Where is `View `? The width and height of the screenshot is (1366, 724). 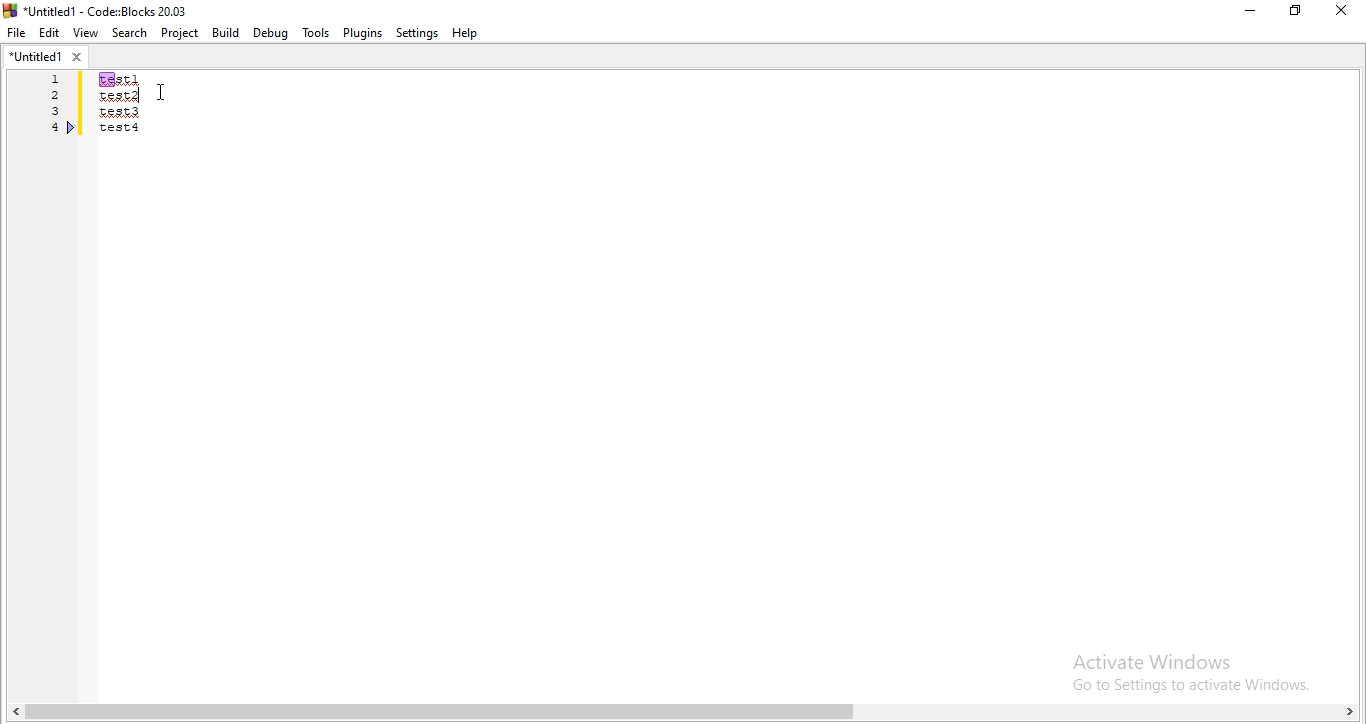 View  is located at coordinates (85, 30).